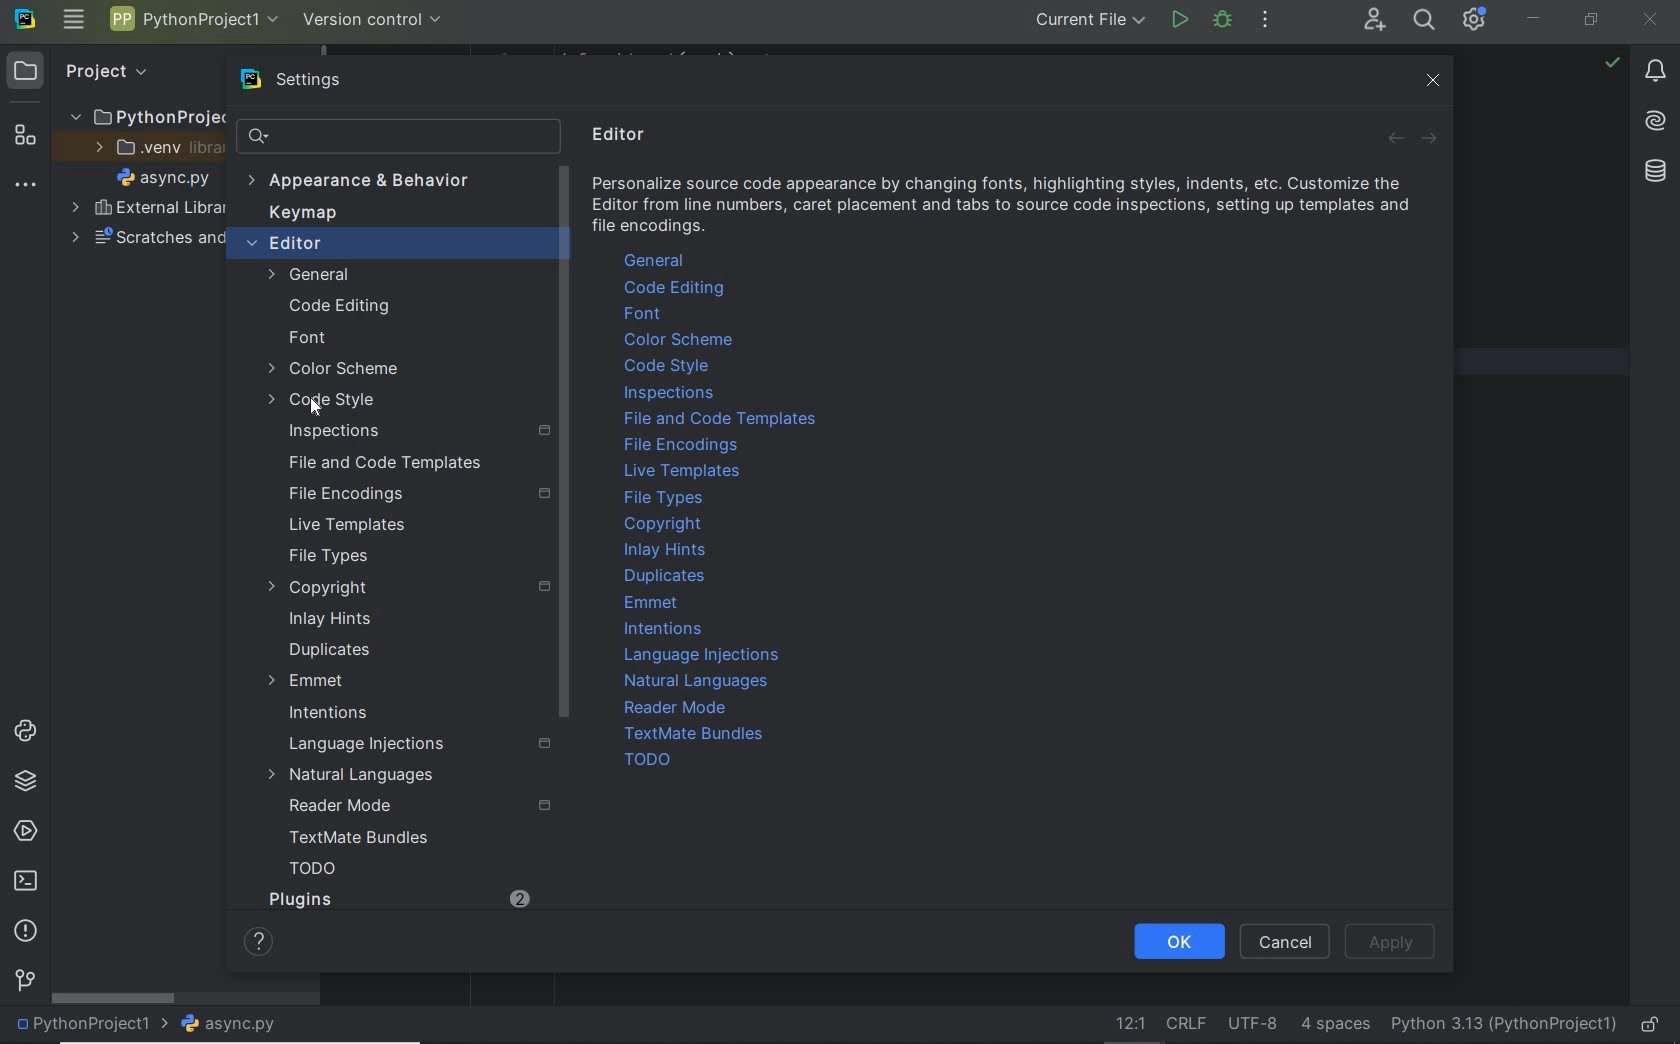 The height and width of the screenshot is (1044, 1680). What do you see at coordinates (168, 180) in the screenshot?
I see `file name` at bounding box center [168, 180].